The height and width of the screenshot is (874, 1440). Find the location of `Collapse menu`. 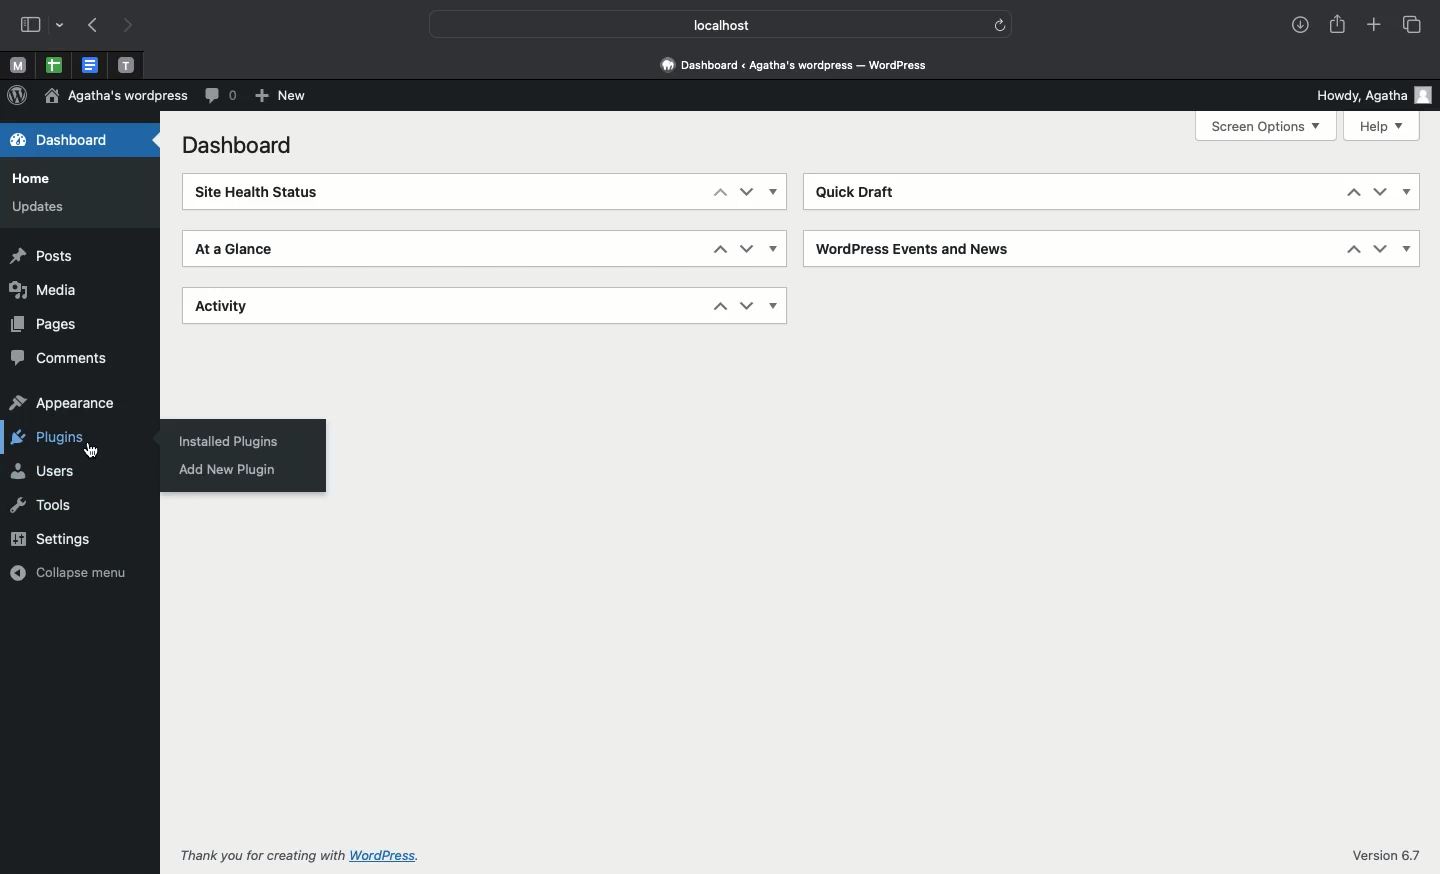

Collapse menu is located at coordinates (65, 576).